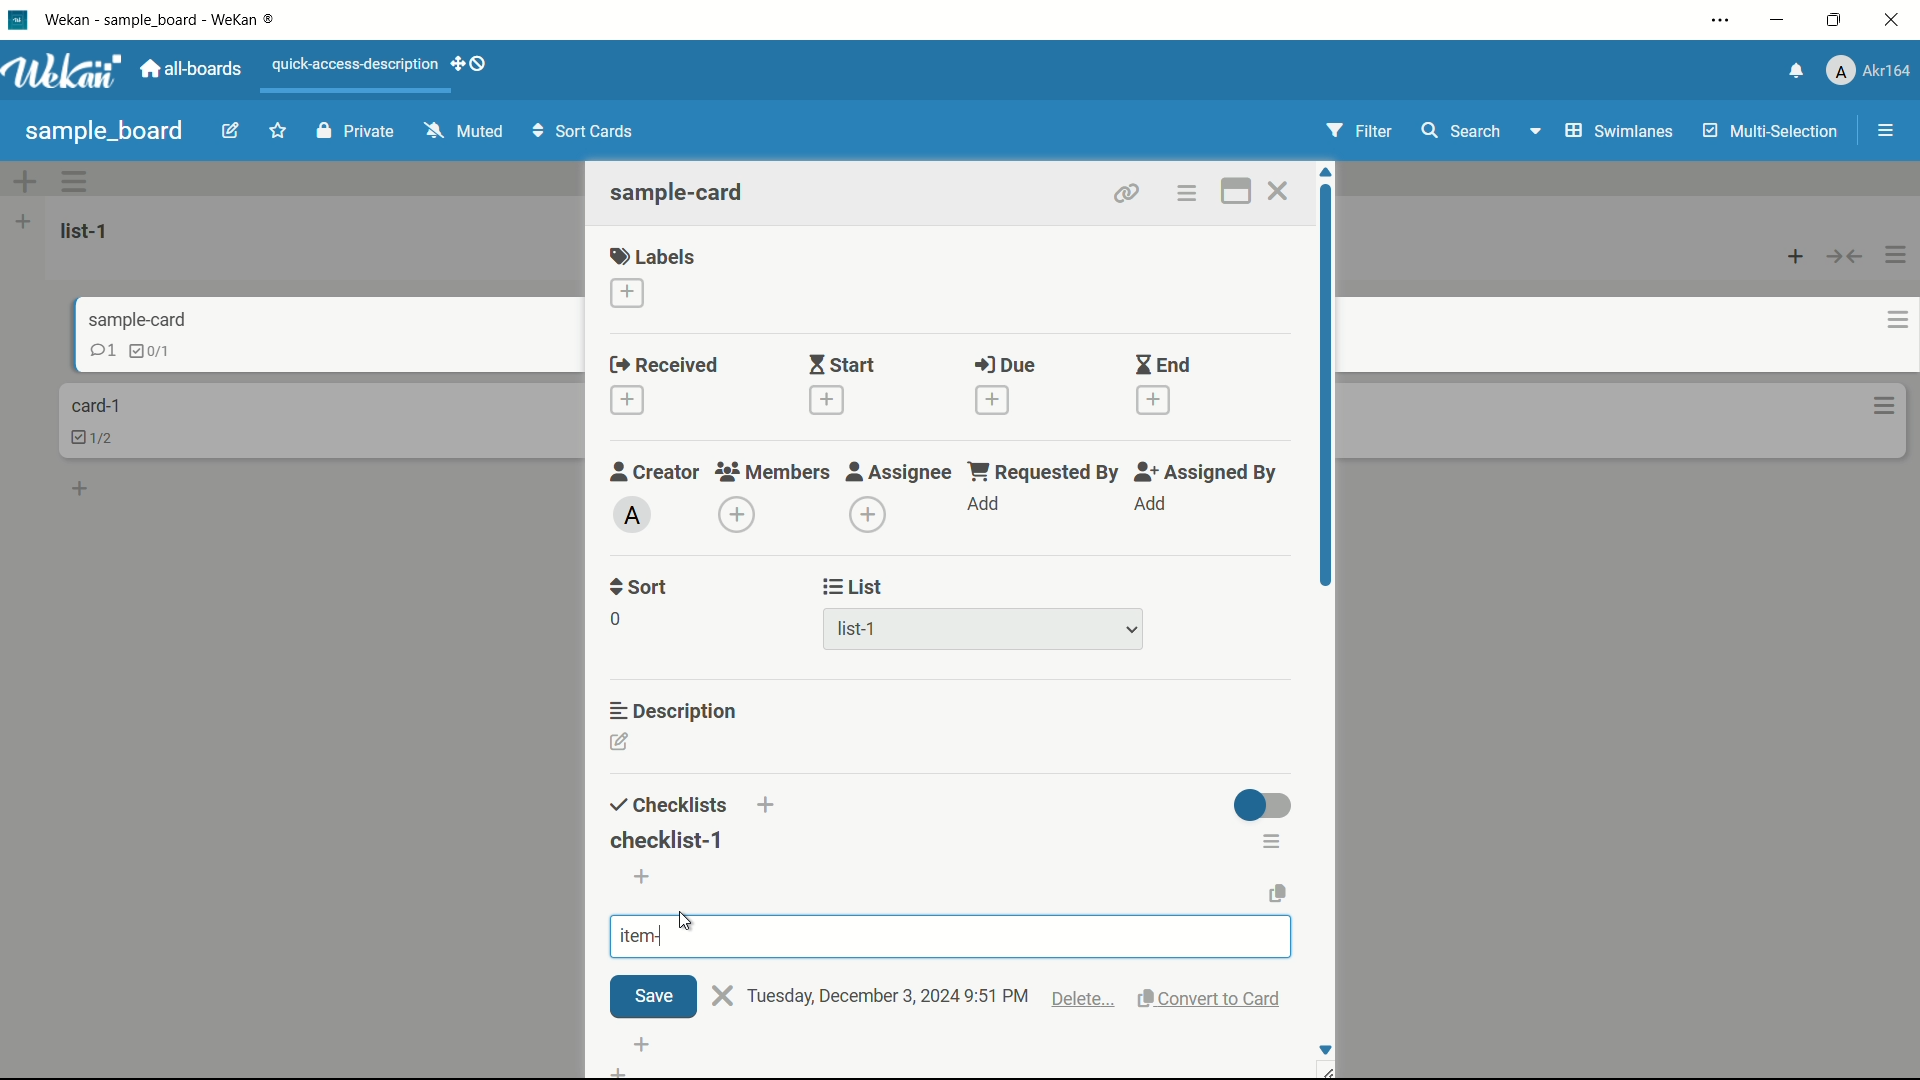  I want to click on list name, so click(88, 231).